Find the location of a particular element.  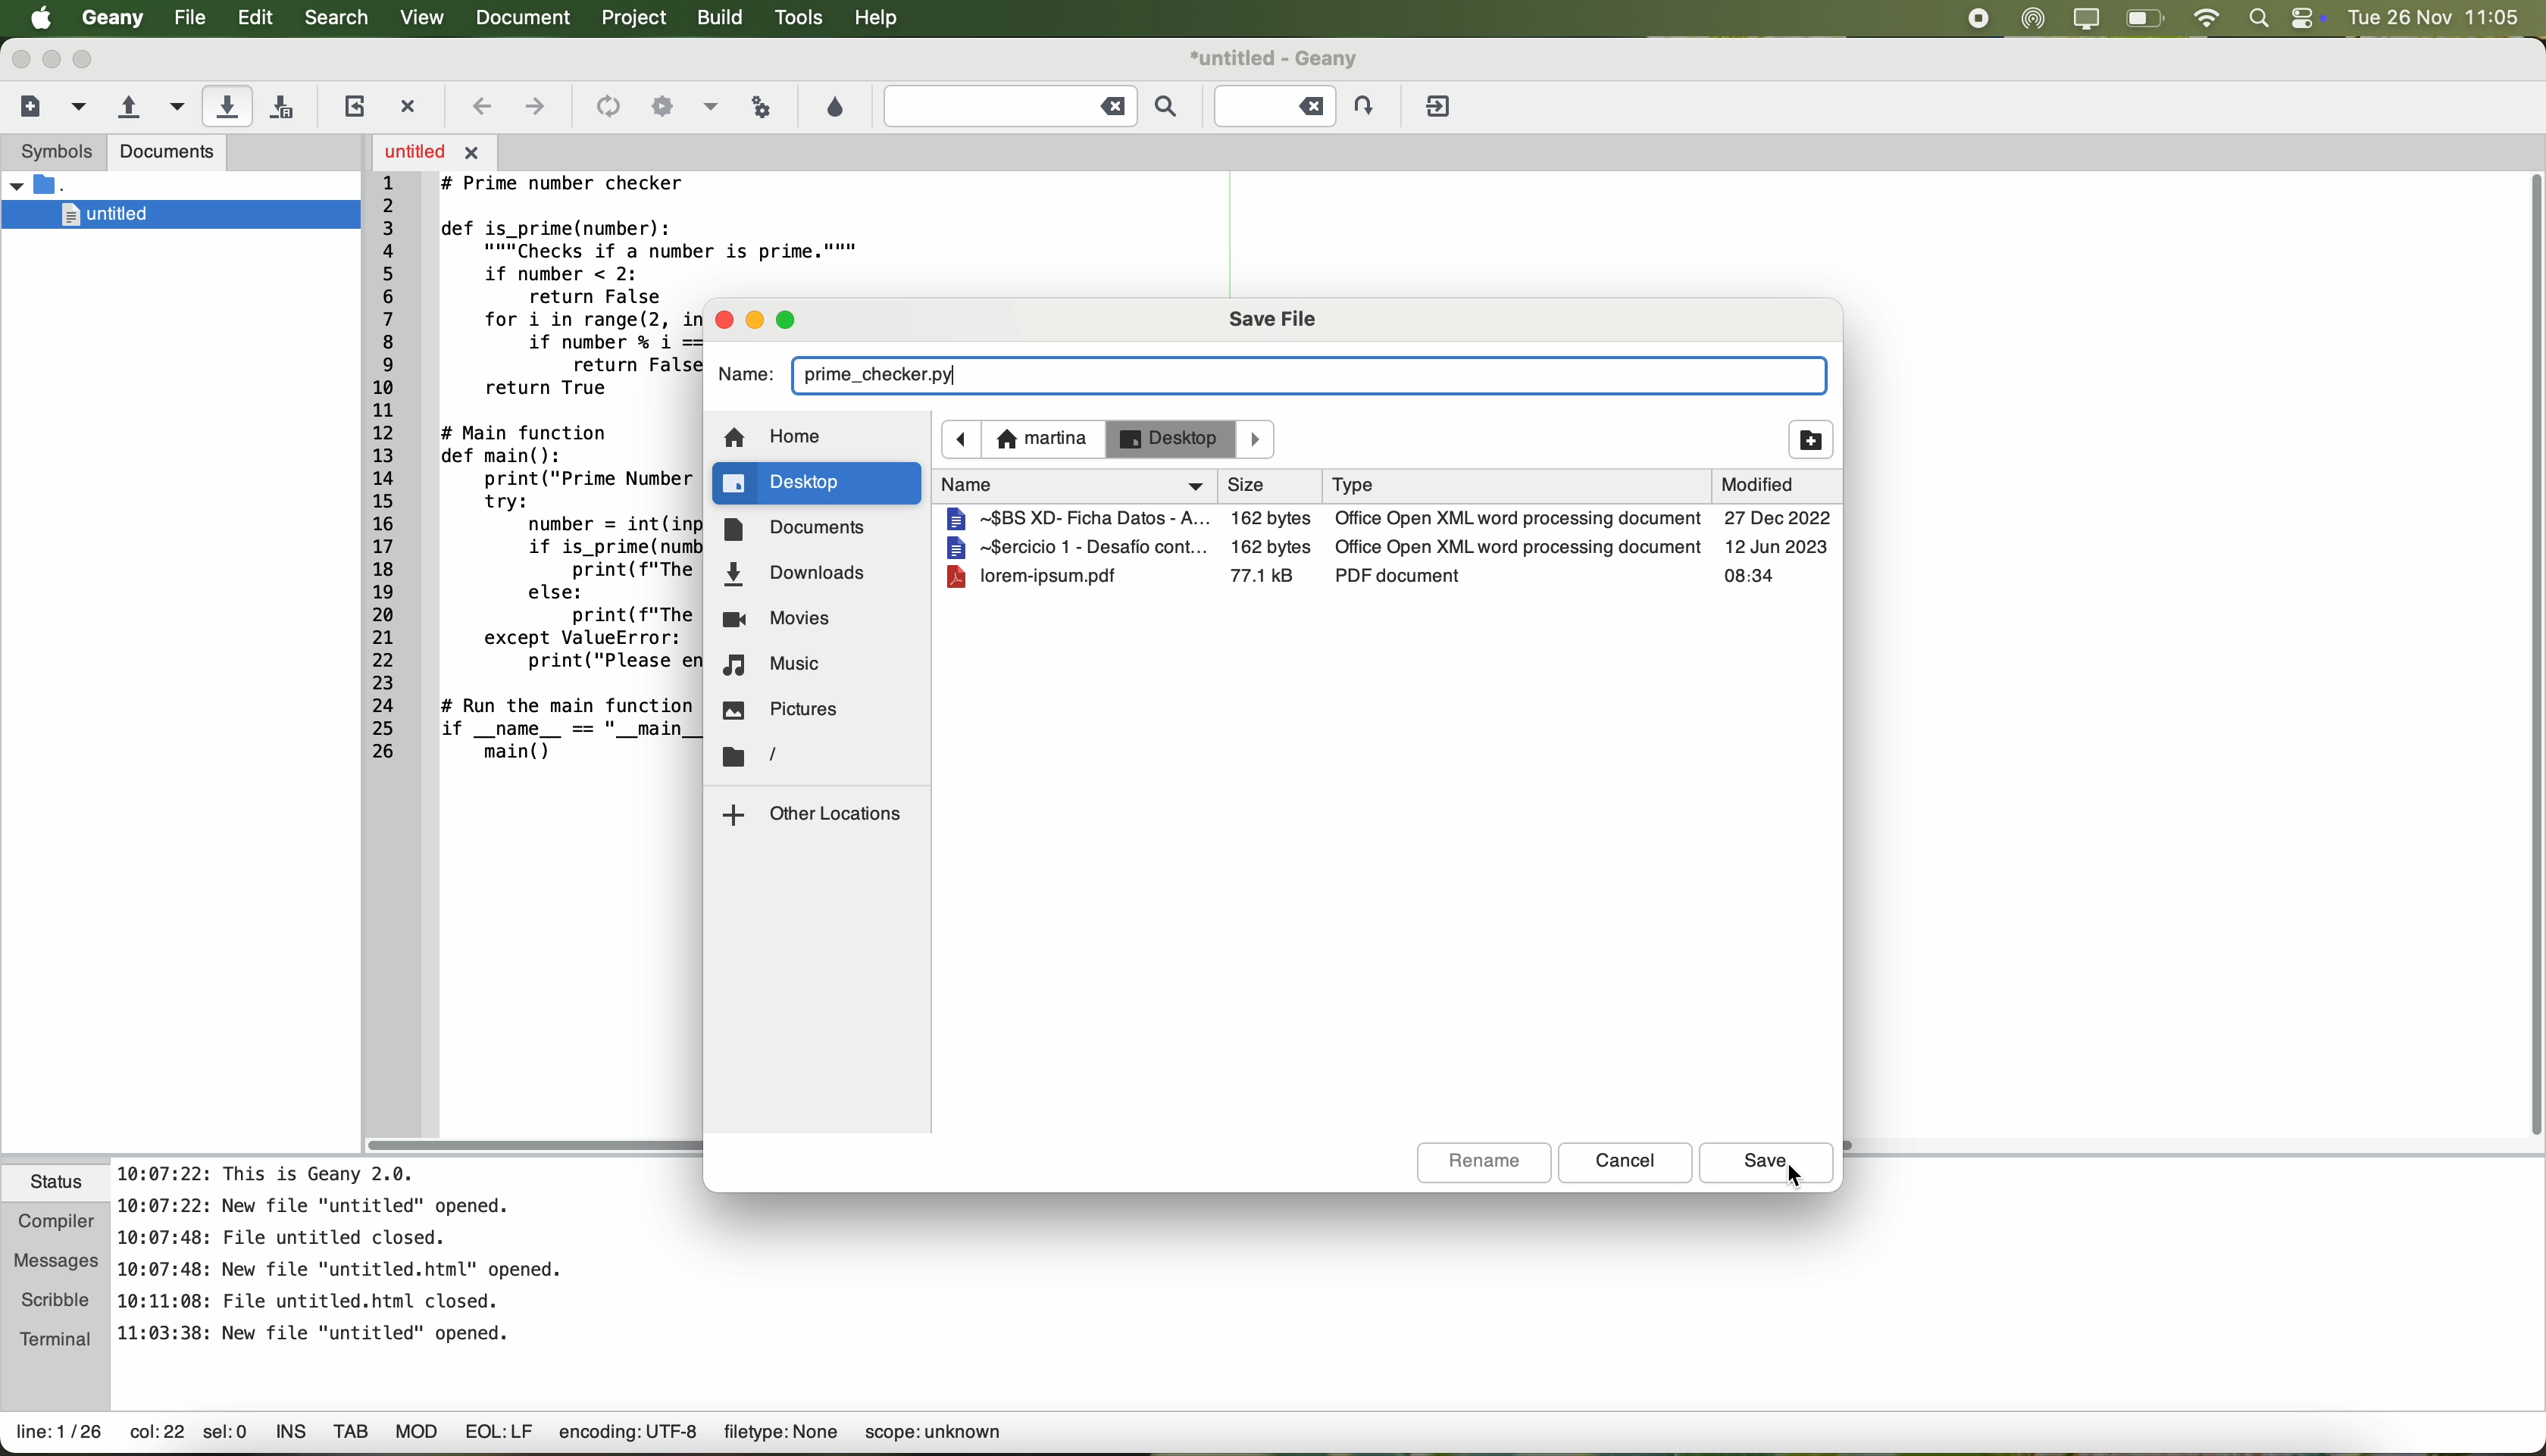

name is located at coordinates (743, 377).